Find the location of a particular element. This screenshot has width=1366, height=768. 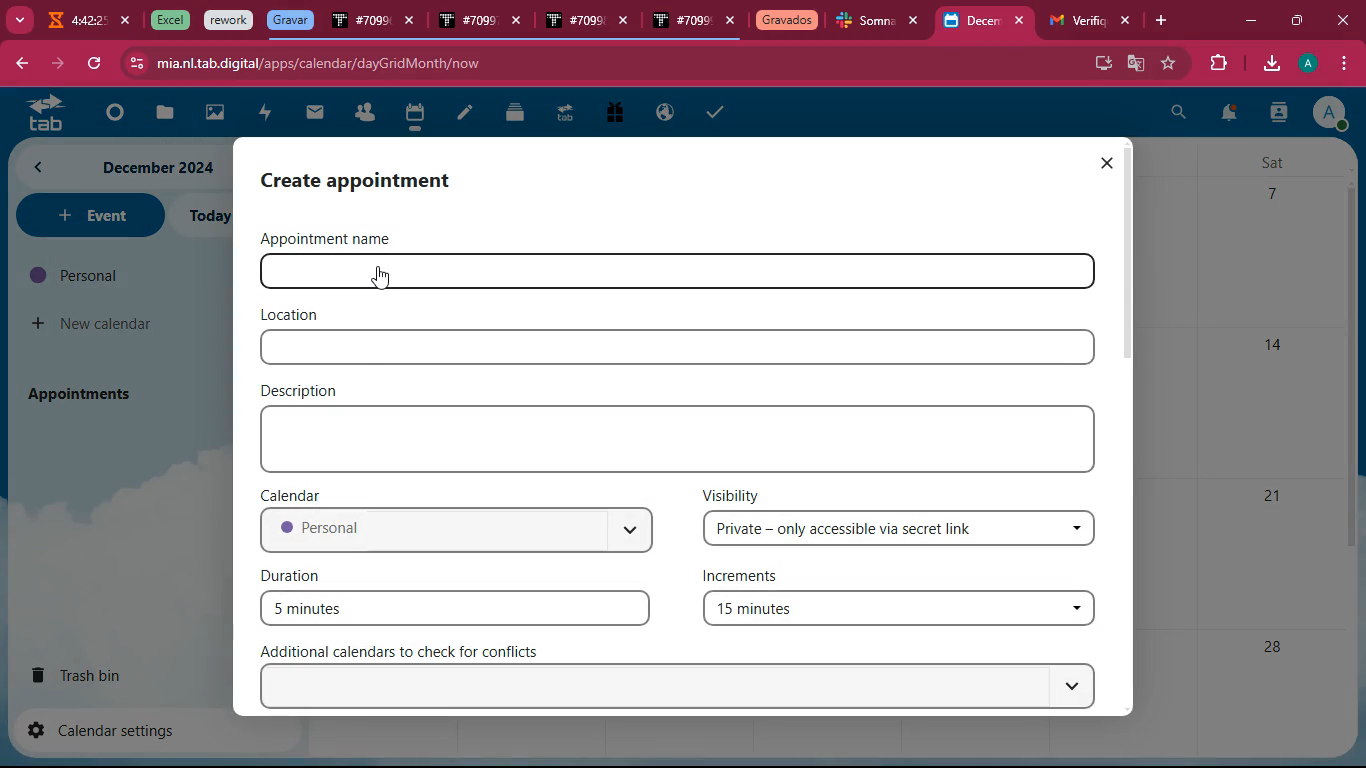

files is located at coordinates (161, 114).